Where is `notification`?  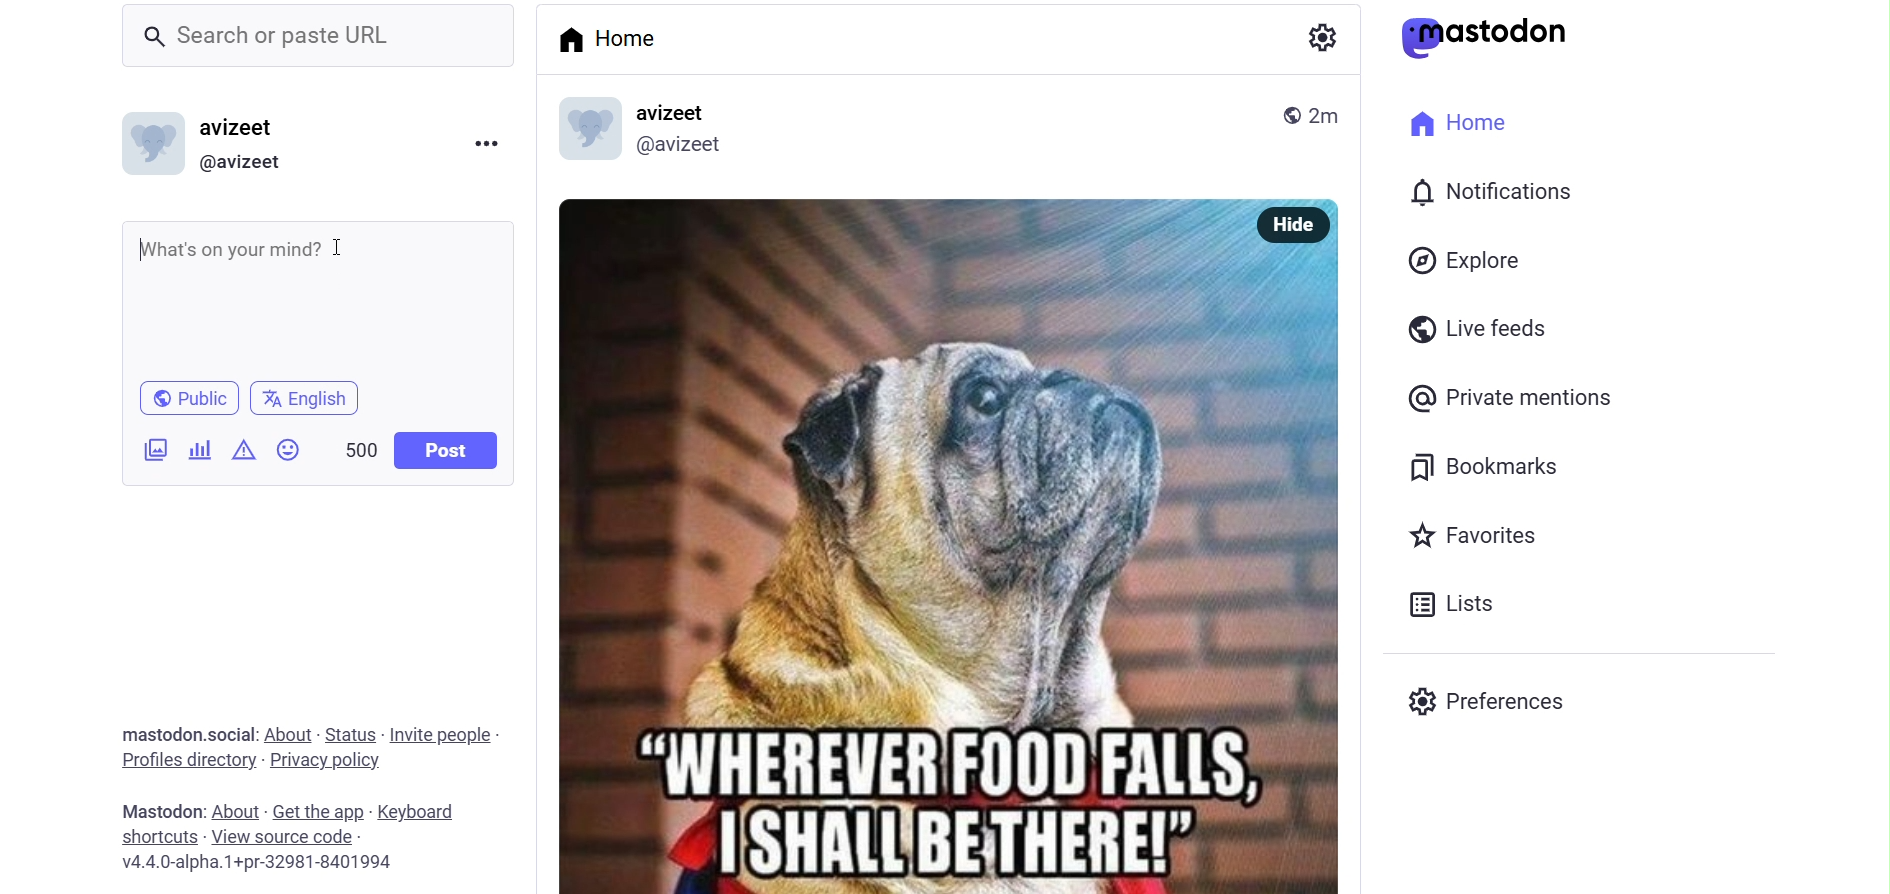
notification is located at coordinates (1491, 193).